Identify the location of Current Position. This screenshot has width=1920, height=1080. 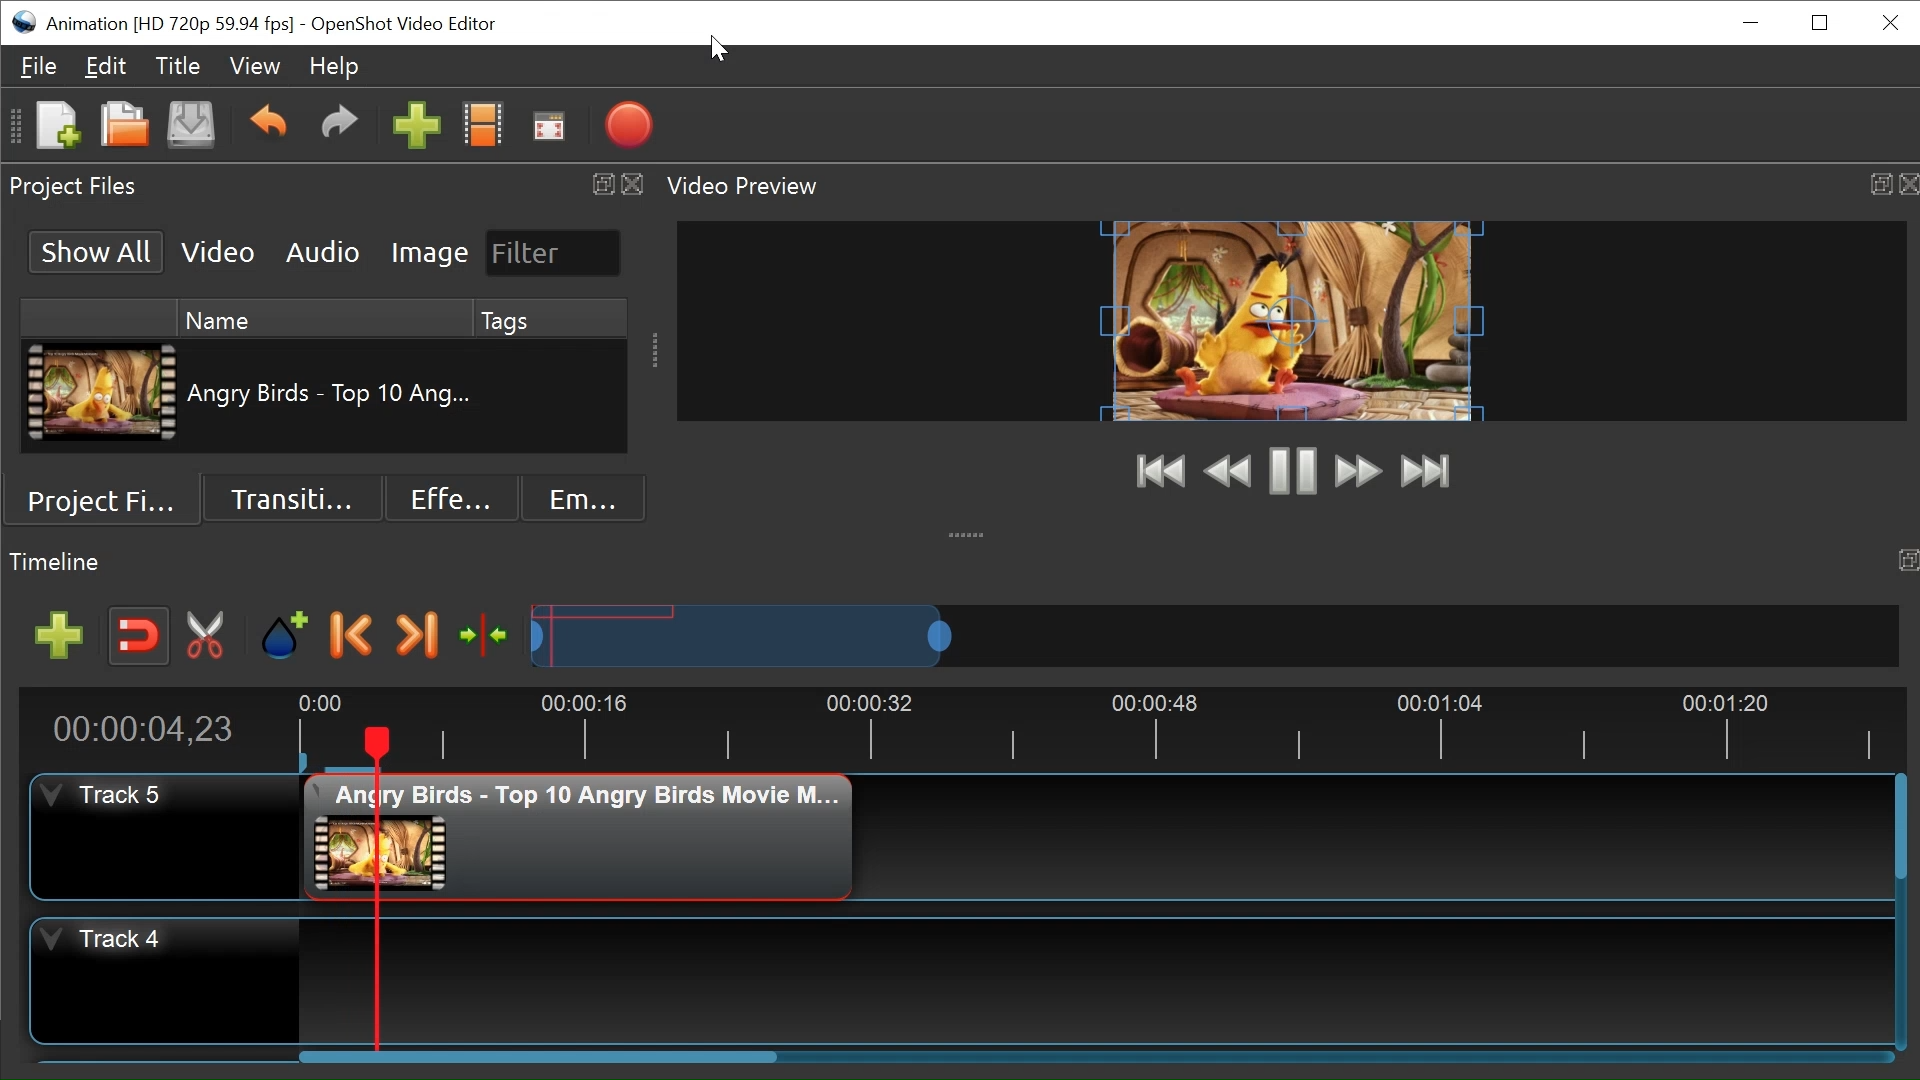
(142, 730).